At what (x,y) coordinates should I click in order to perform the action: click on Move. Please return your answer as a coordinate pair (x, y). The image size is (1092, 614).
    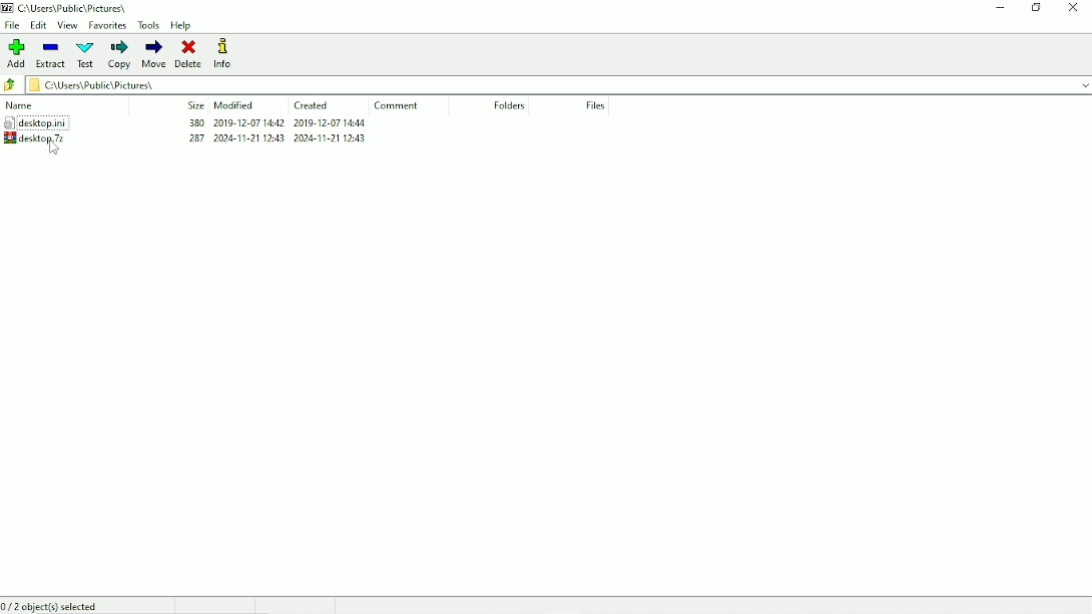
    Looking at the image, I should click on (154, 53).